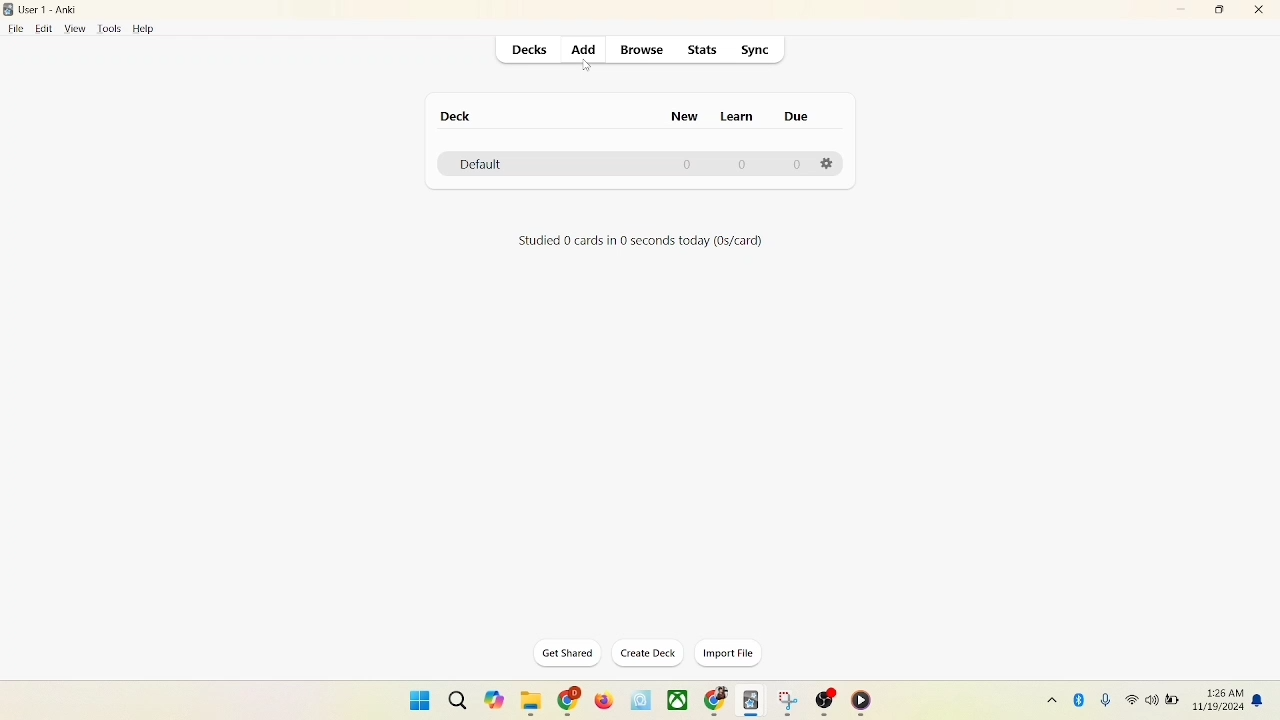 The image size is (1280, 720). What do you see at coordinates (1048, 699) in the screenshot?
I see `show hidden icon` at bounding box center [1048, 699].